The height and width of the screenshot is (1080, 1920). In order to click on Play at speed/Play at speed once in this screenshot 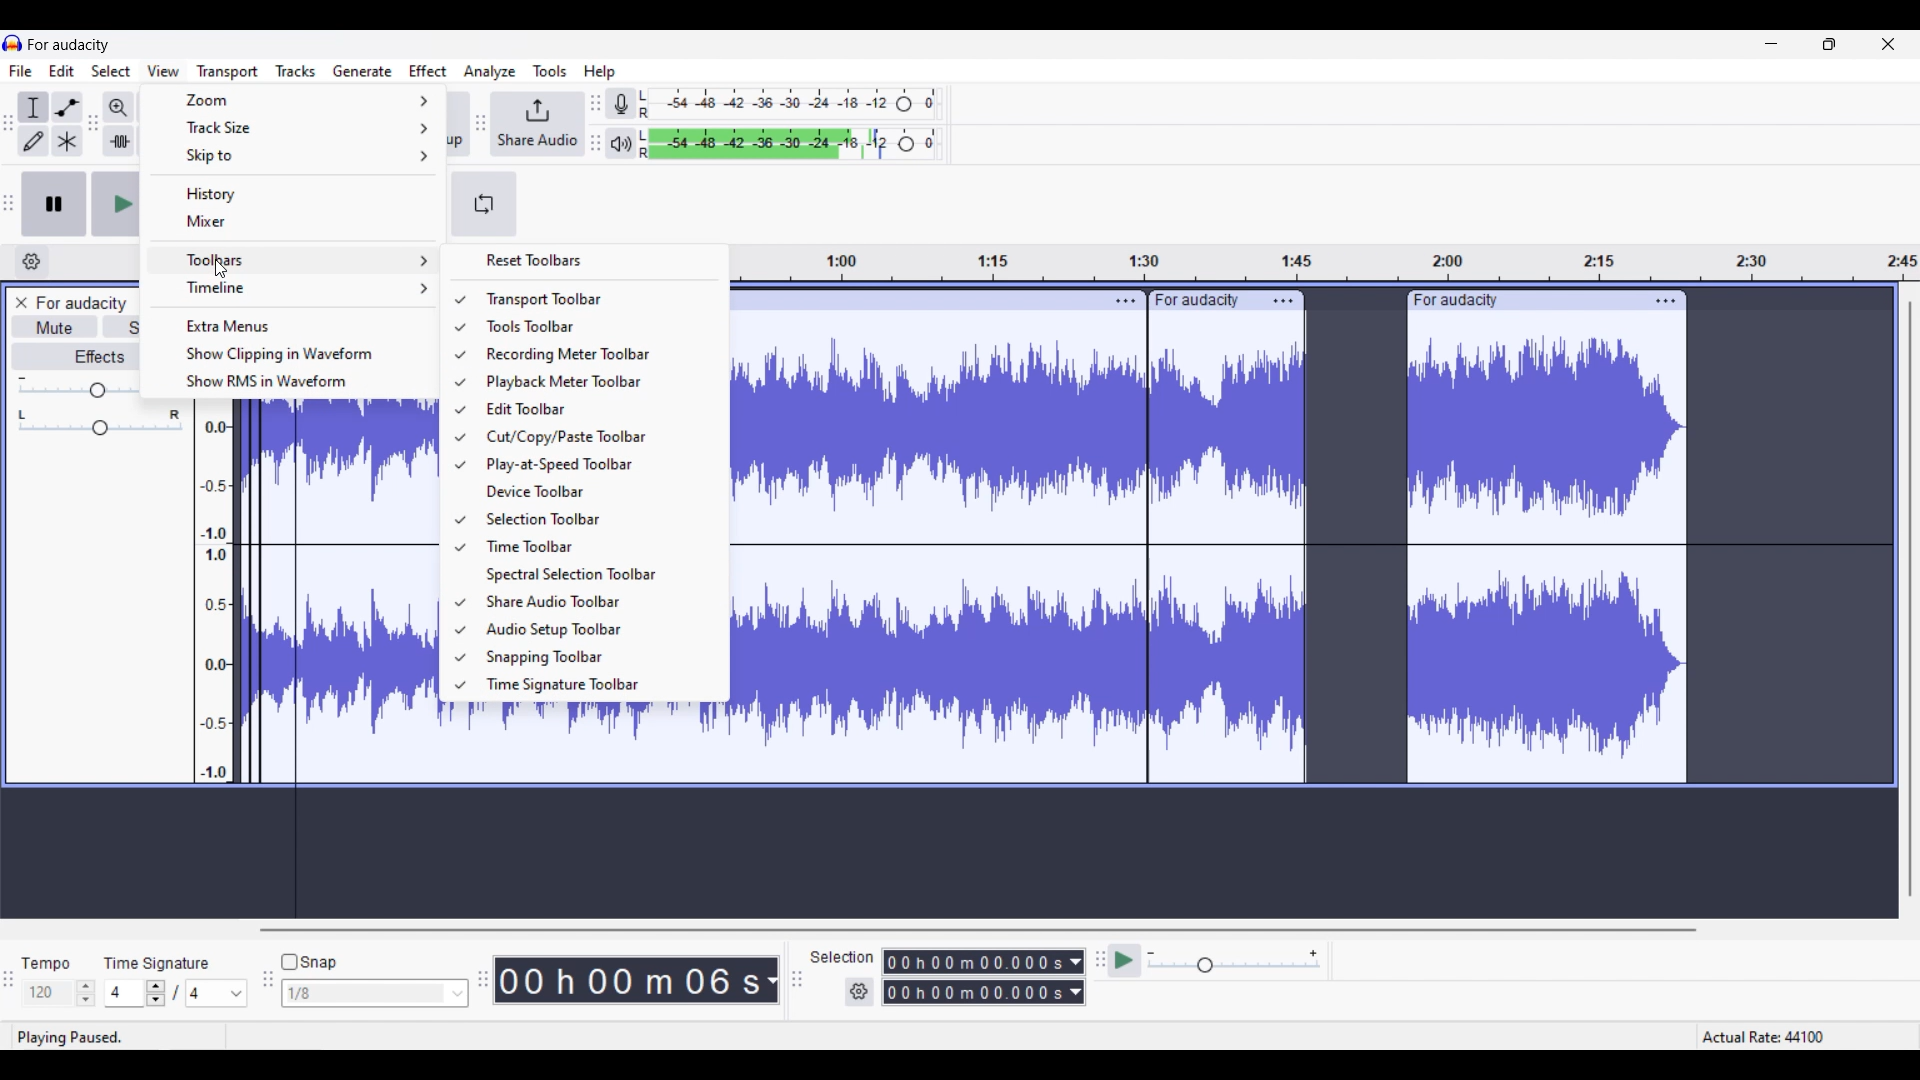, I will do `click(1125, 960)`.